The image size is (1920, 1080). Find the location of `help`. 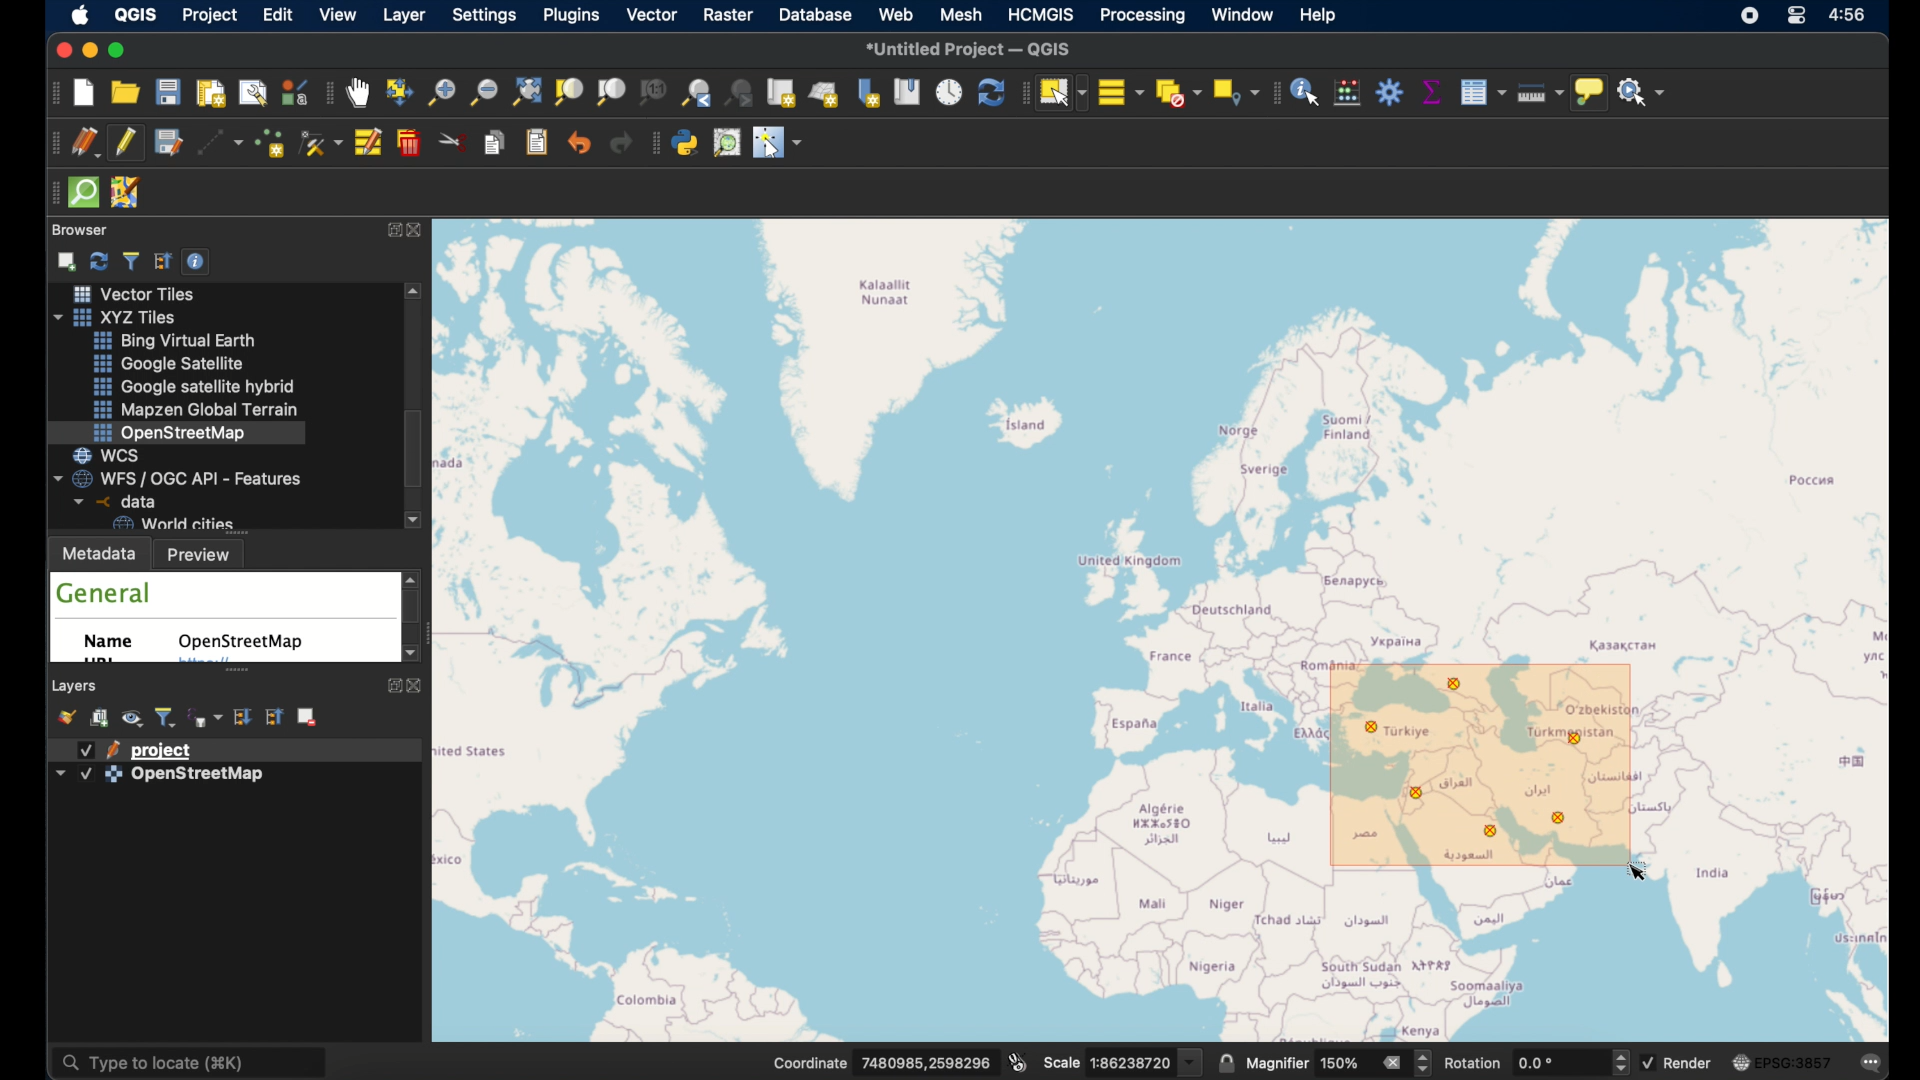

help is located at coordinates (1318, 15).